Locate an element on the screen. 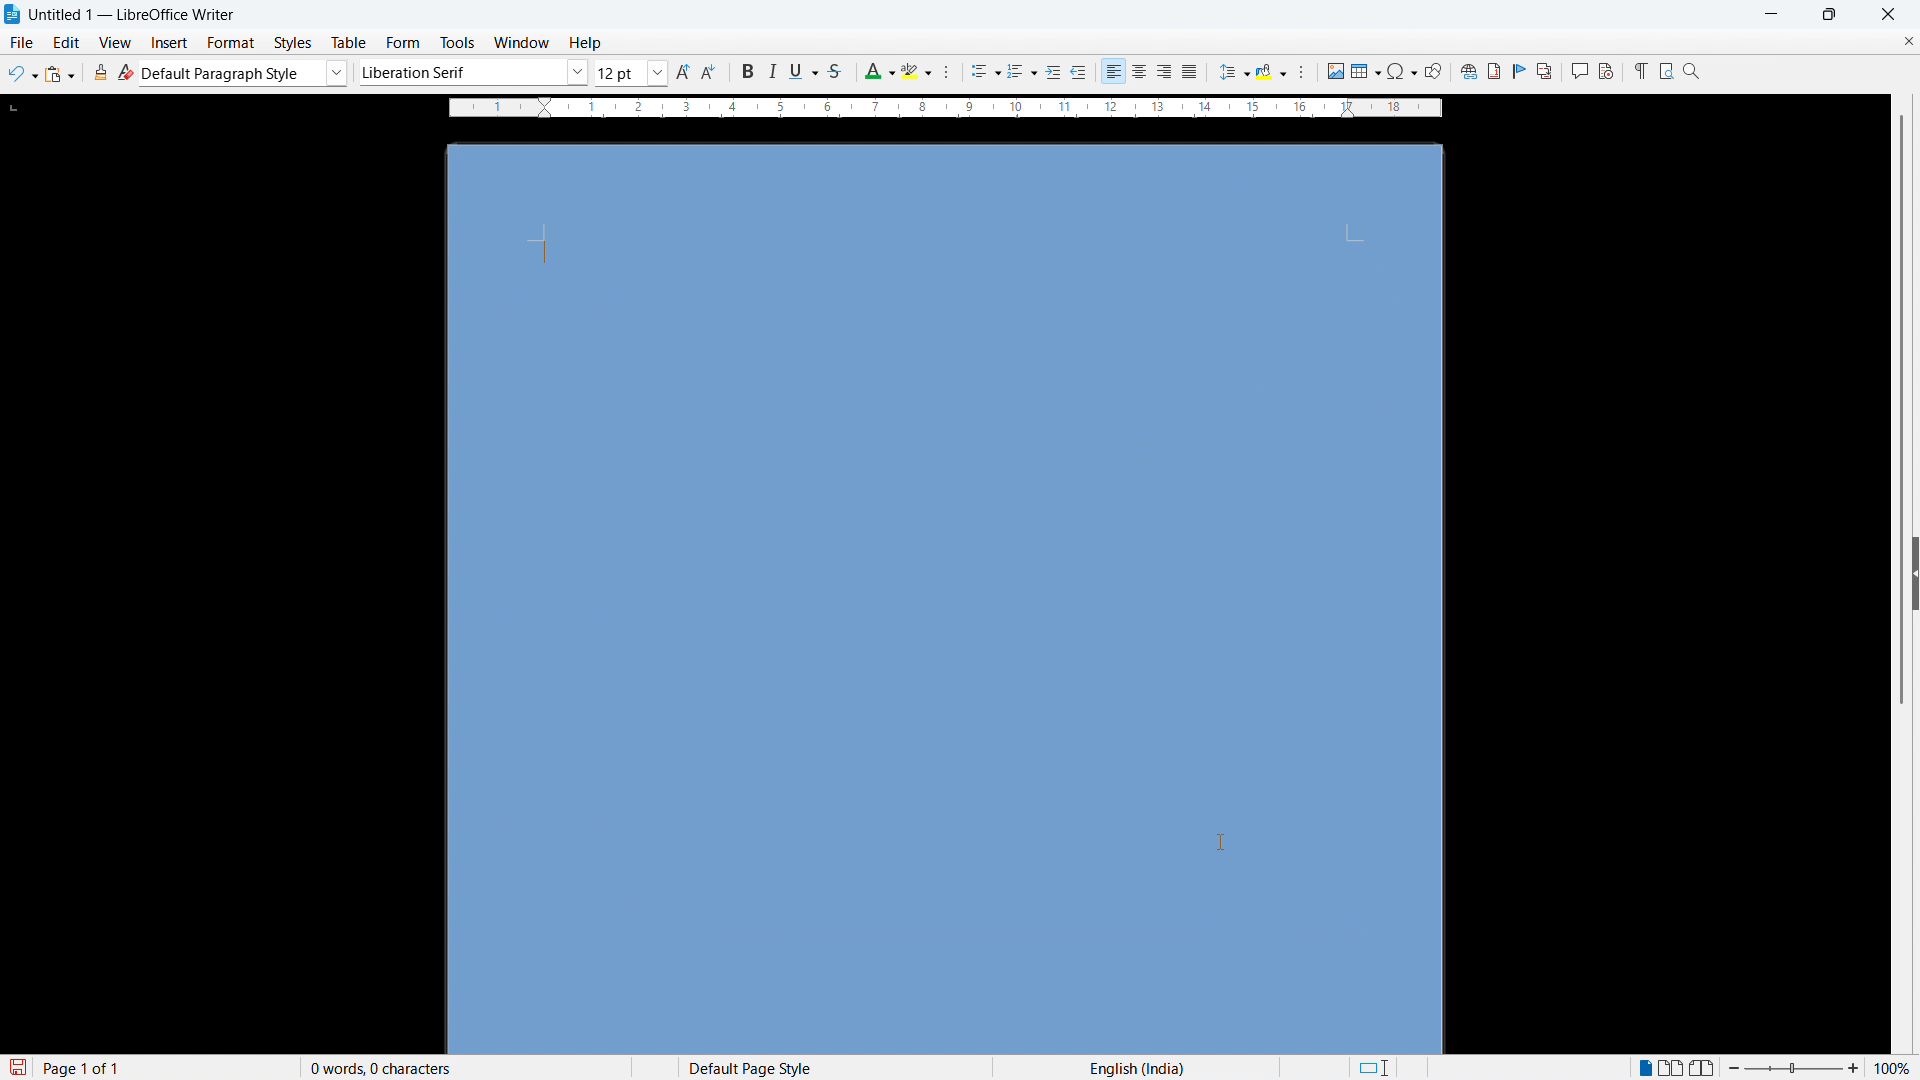 This screenshot has width=1920, height=1080. Default page style  is located at coordinates (748, 1067).